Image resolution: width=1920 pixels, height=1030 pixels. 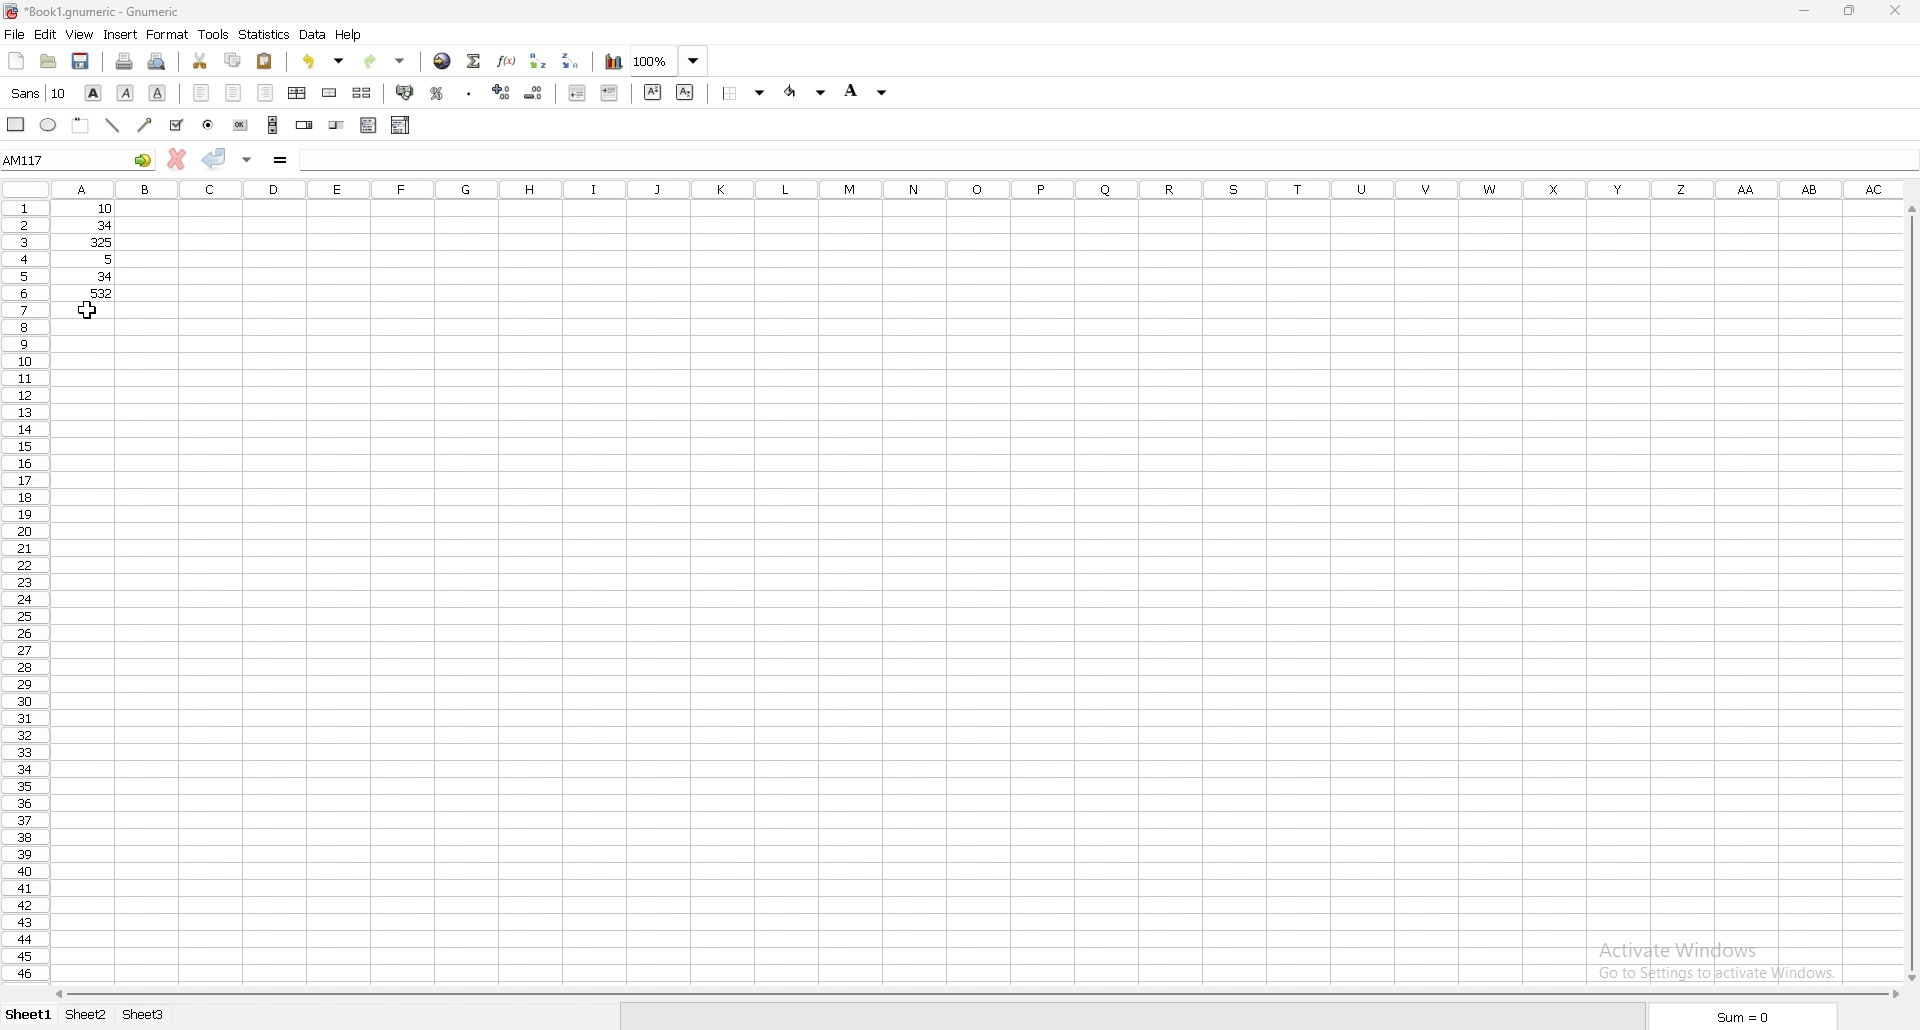 What do you see at coordinates (1894, 12) in the screenshot?
I see `close` at bounding box center [1894, 12].